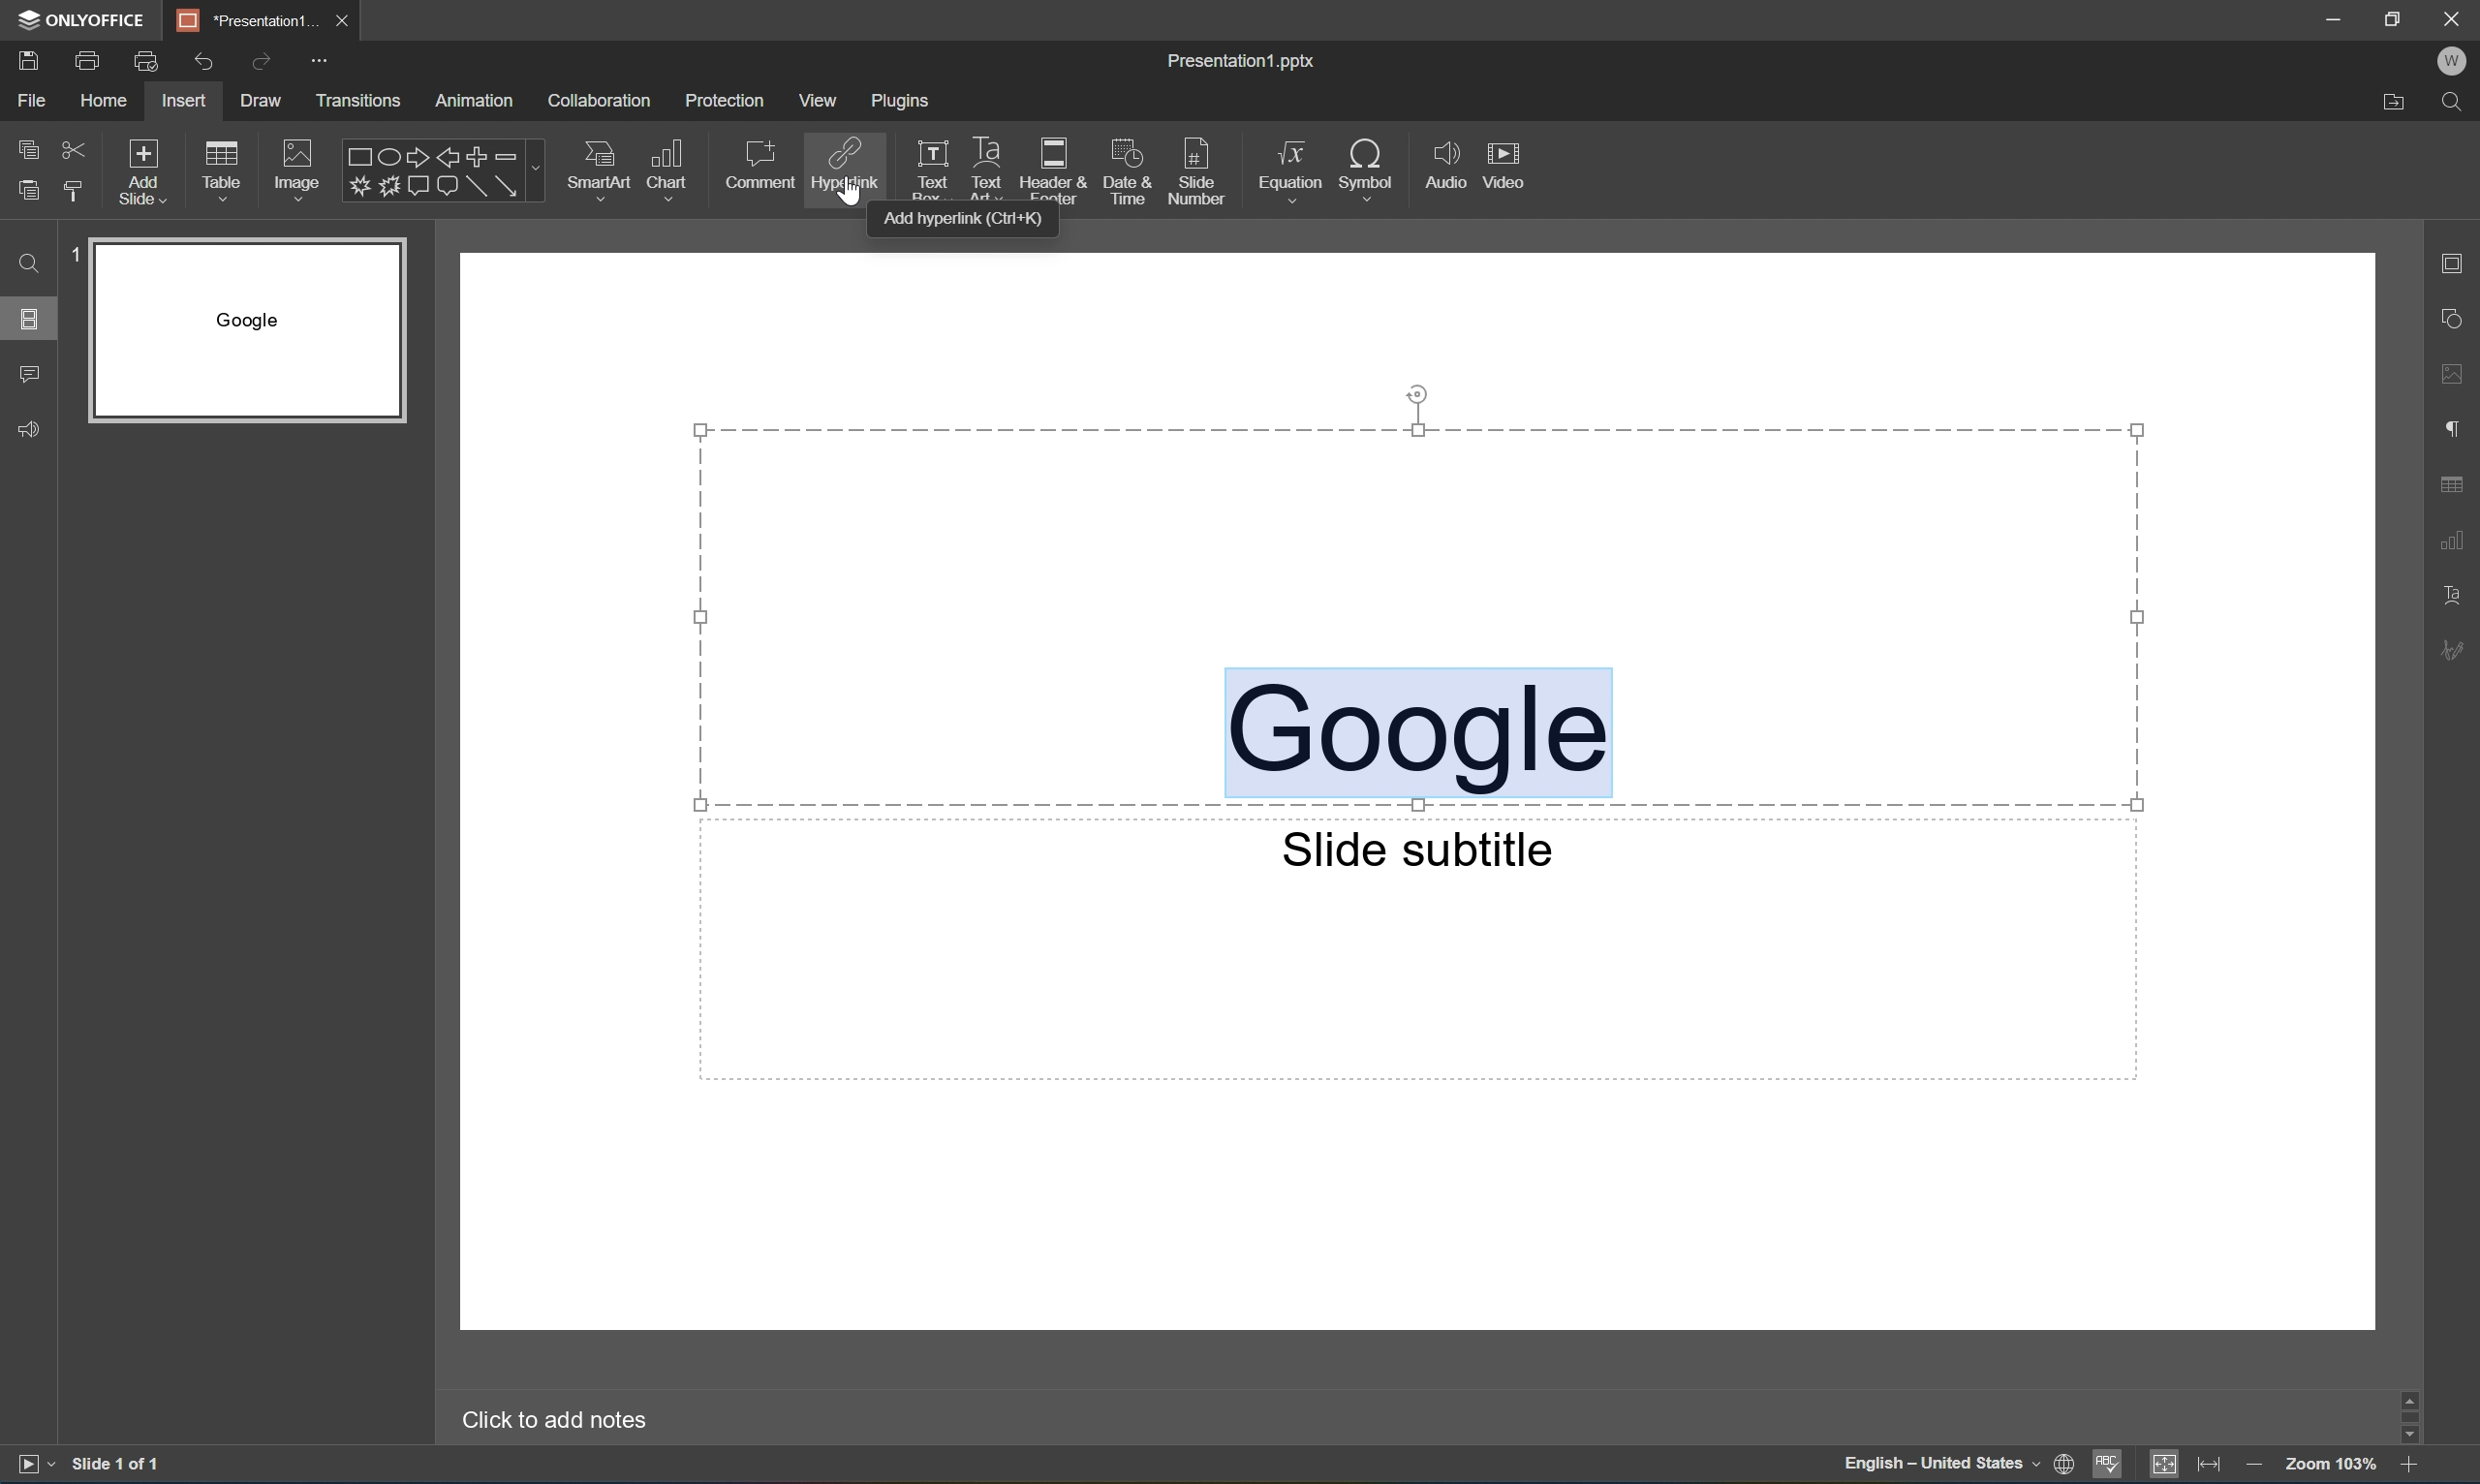  I want to click on English - United States, so click(1937, 1465).